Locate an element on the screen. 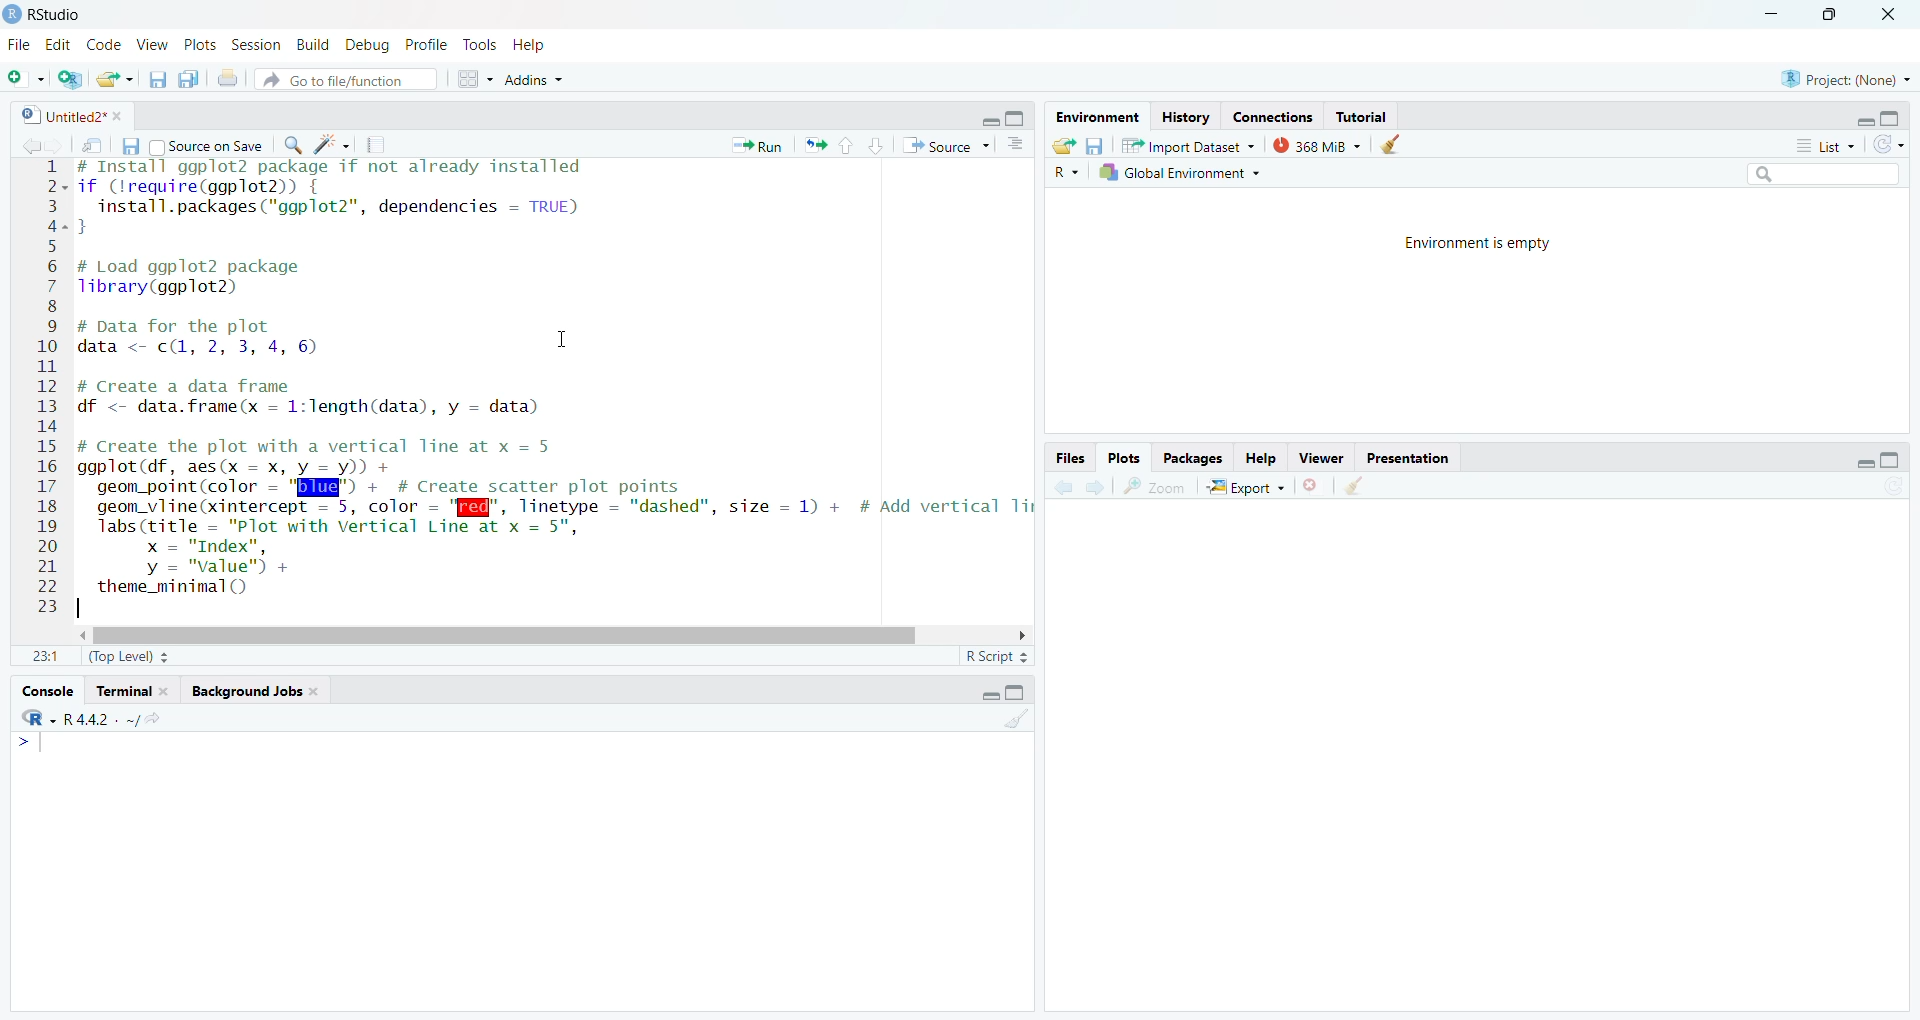  export is located at coordinates (1066, 149).